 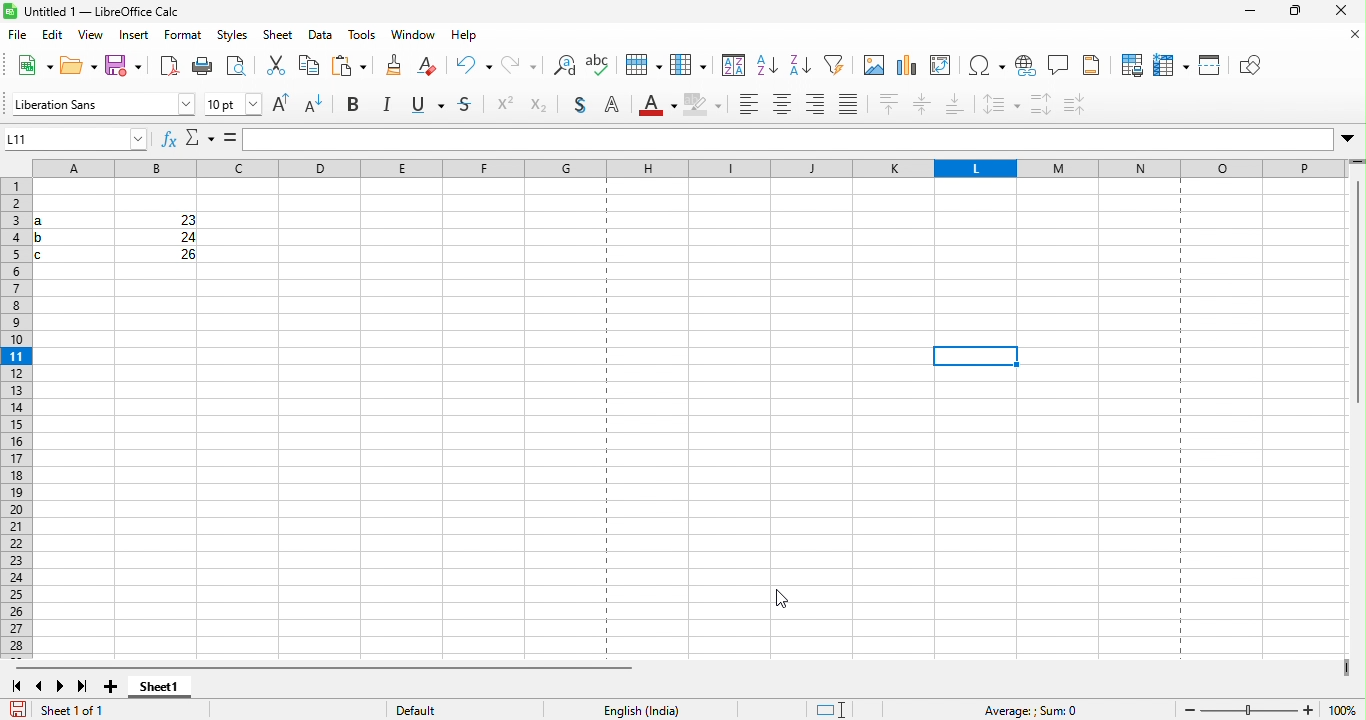 What do you see at coordinates (561, 69) in the screenshot?
I see `spelling` at bounding box center [561, 69].